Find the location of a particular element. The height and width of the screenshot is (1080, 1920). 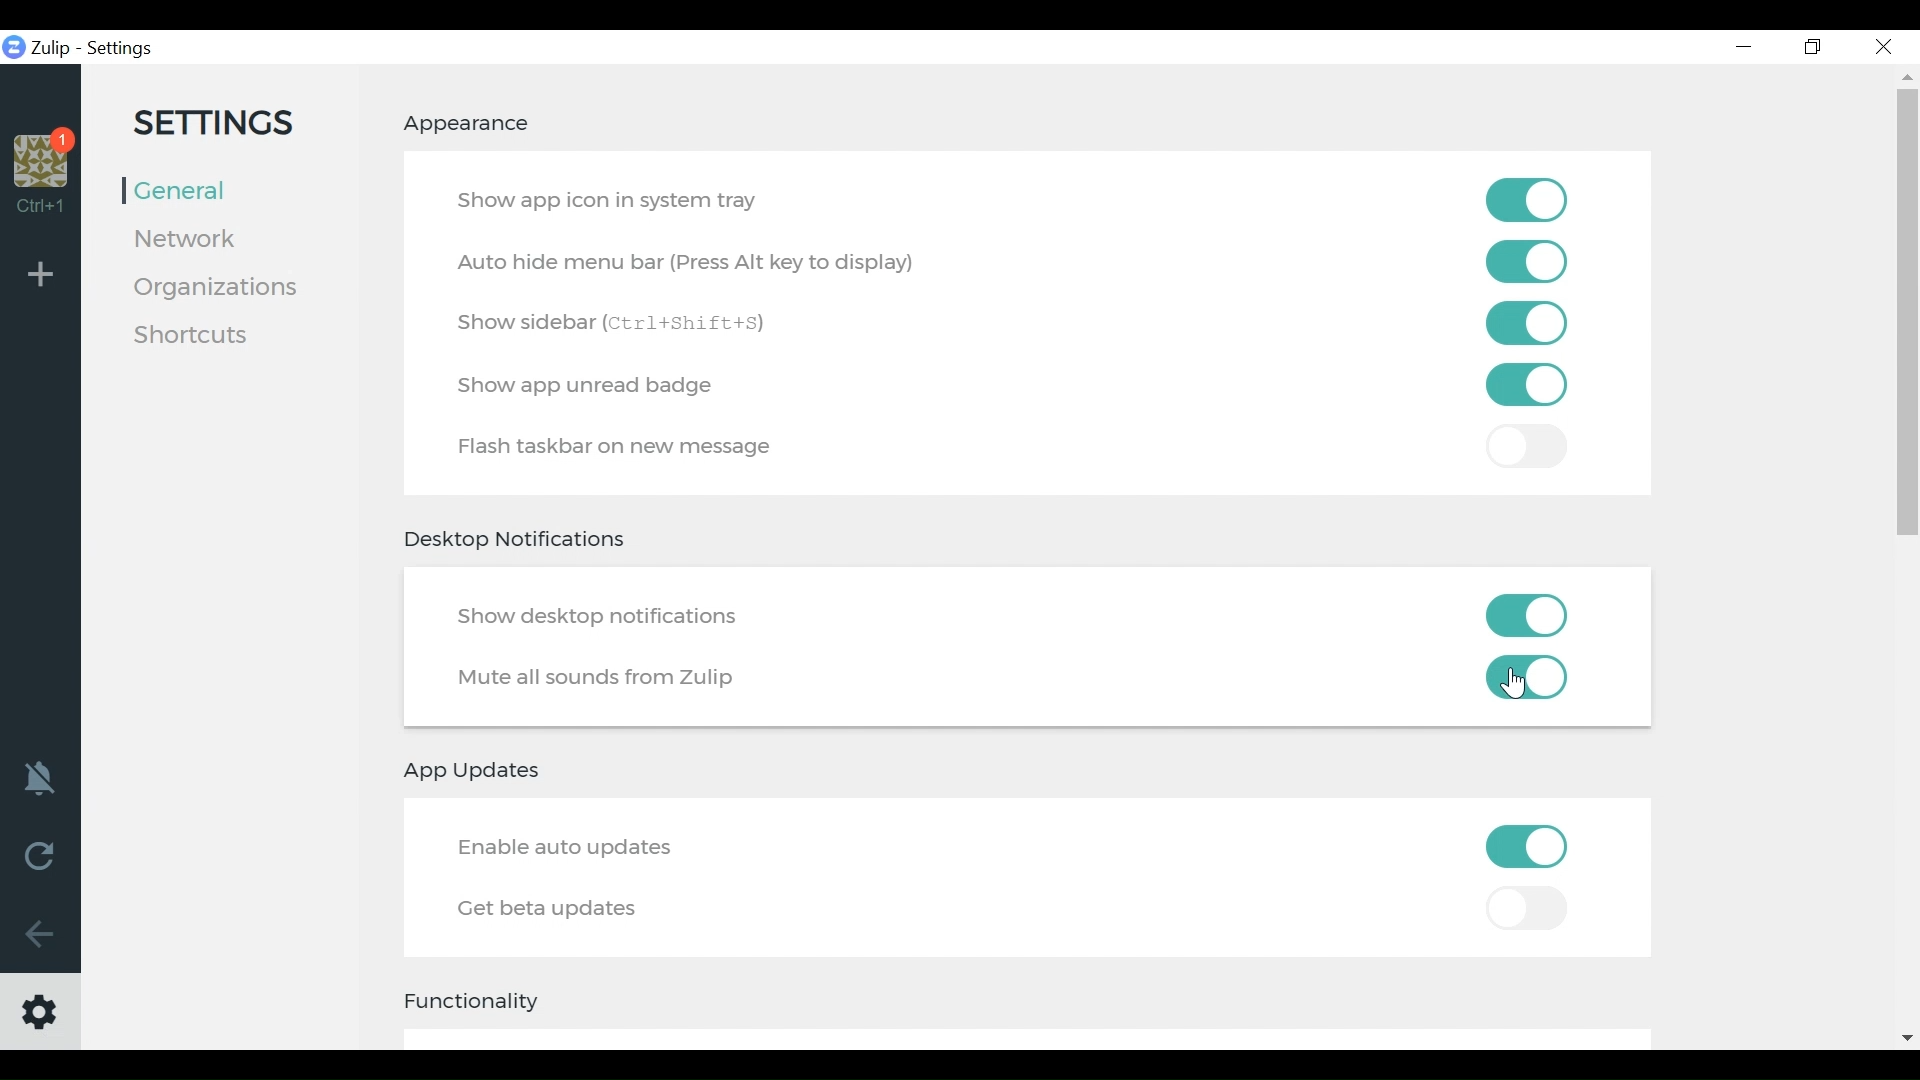

Toggle on/off show desktop notifications is located at coordinates (1532, 614).